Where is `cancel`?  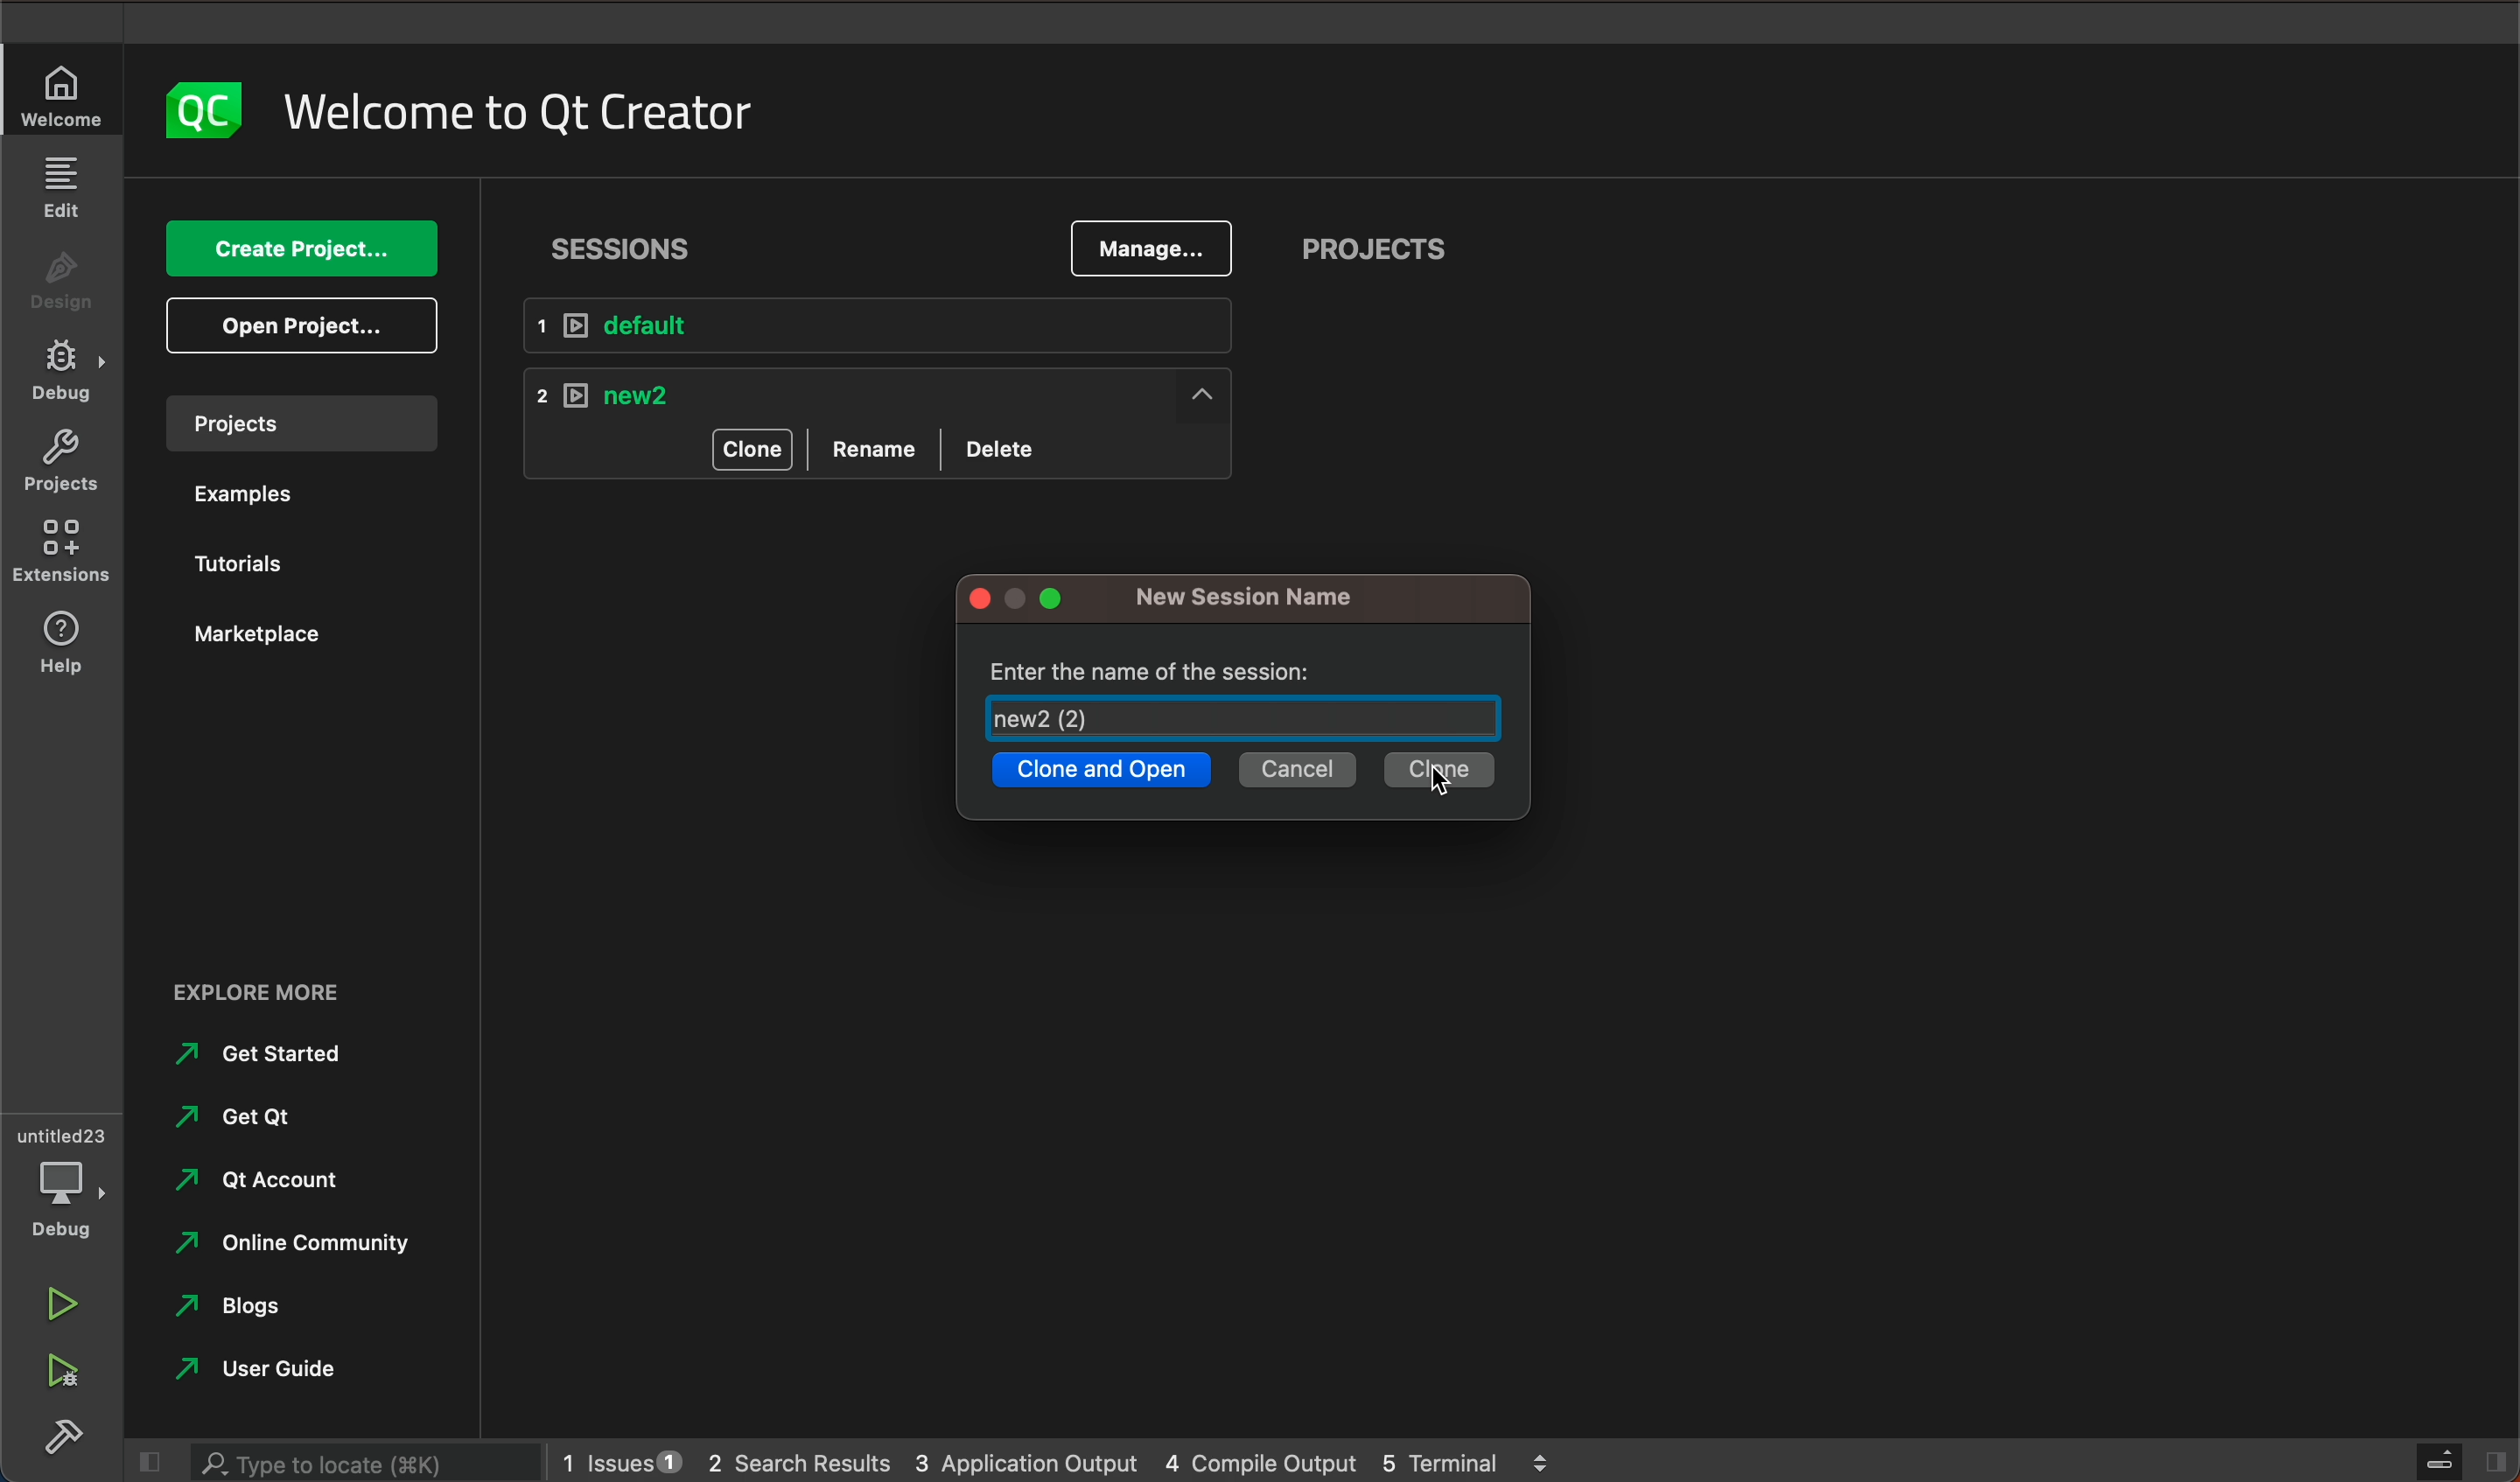
cancel is located at coordinates (1298, 771).